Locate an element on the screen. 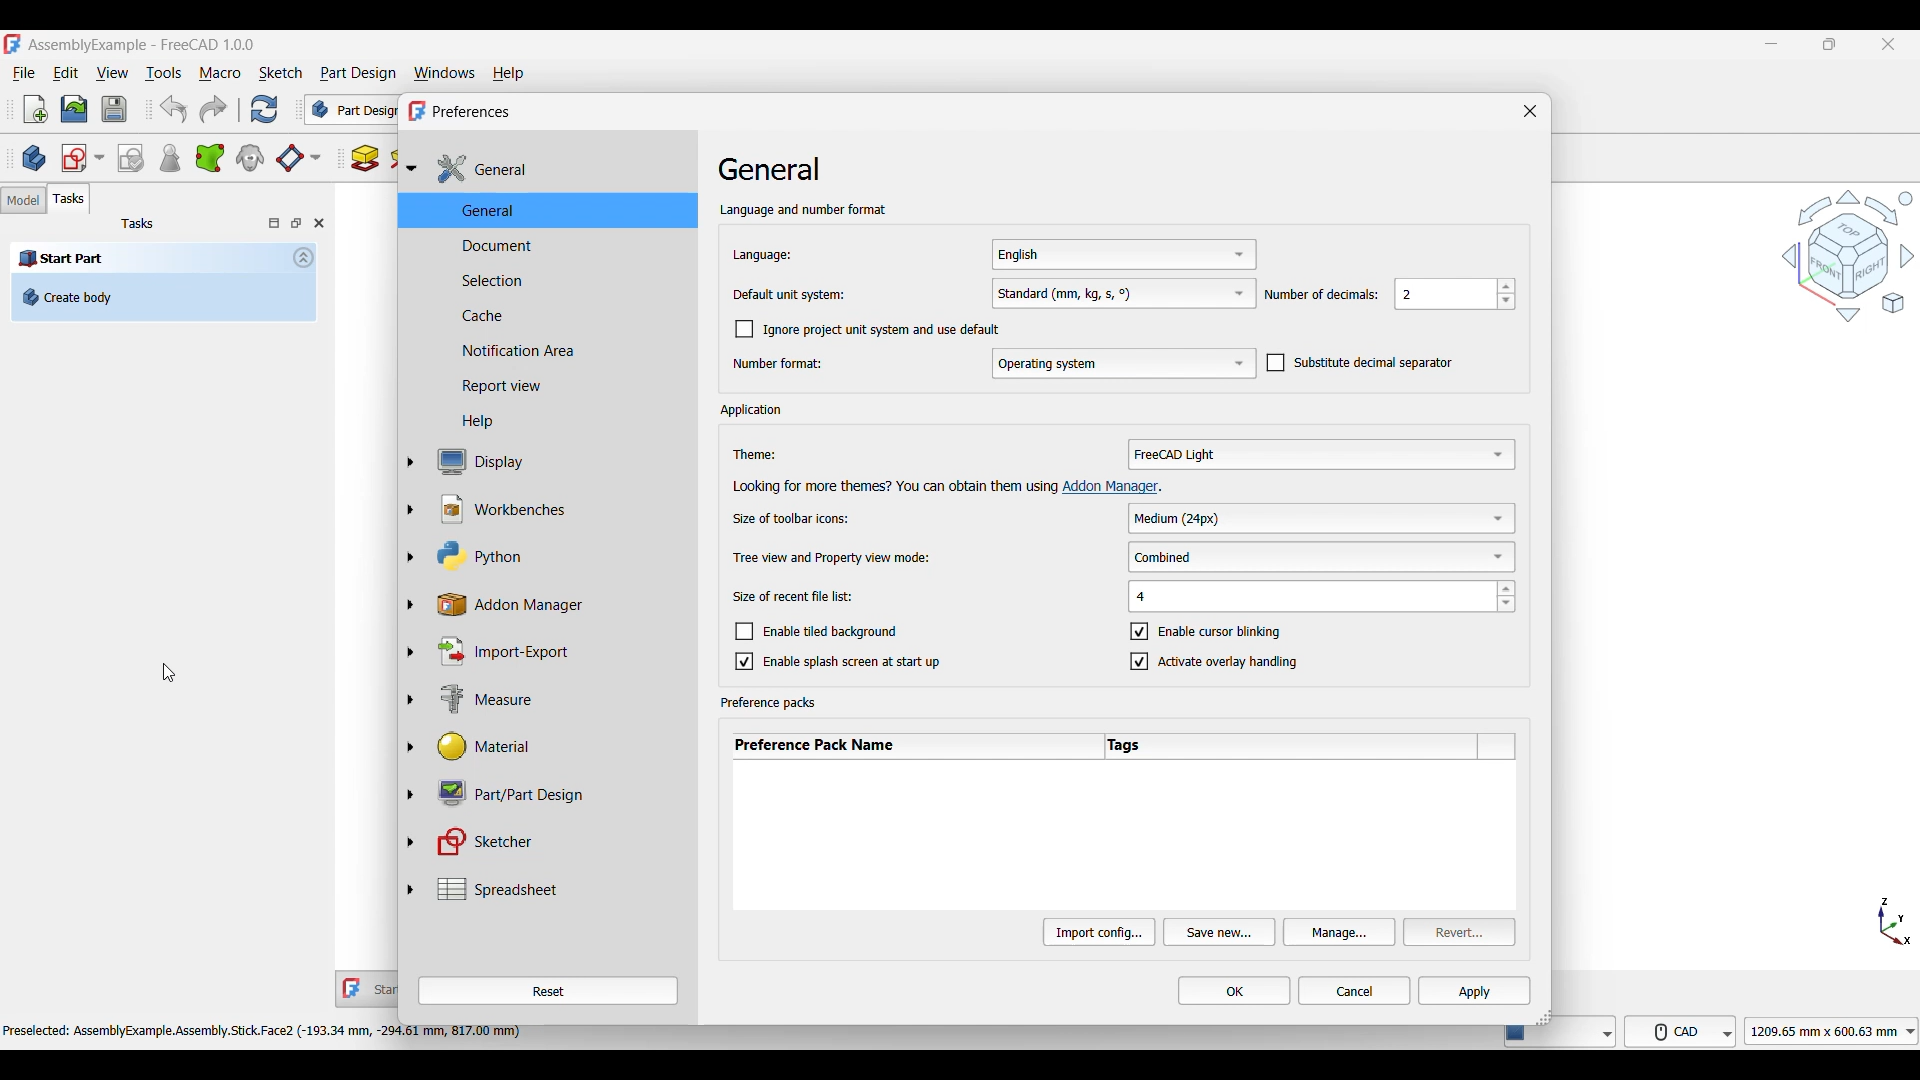 The height and width of the screenshot is (1080, 1920). Cancel is located at coordinates (1354, 990).